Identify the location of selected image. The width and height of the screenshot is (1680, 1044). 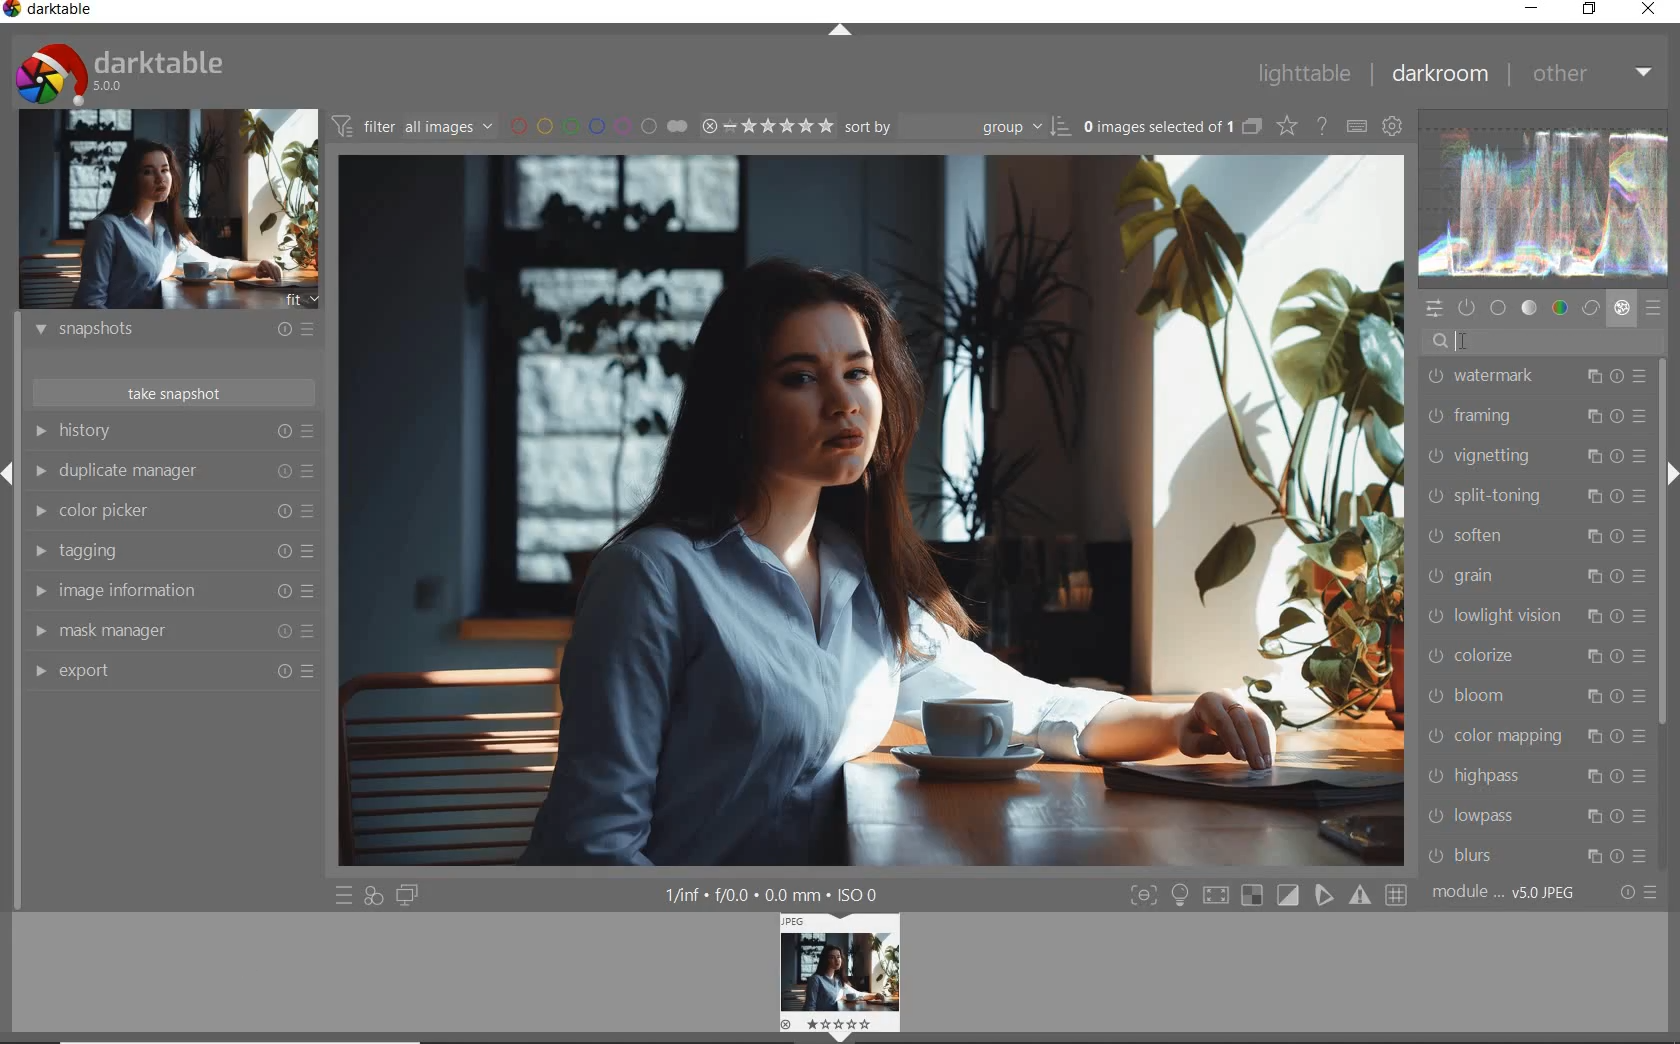
(872, 506).